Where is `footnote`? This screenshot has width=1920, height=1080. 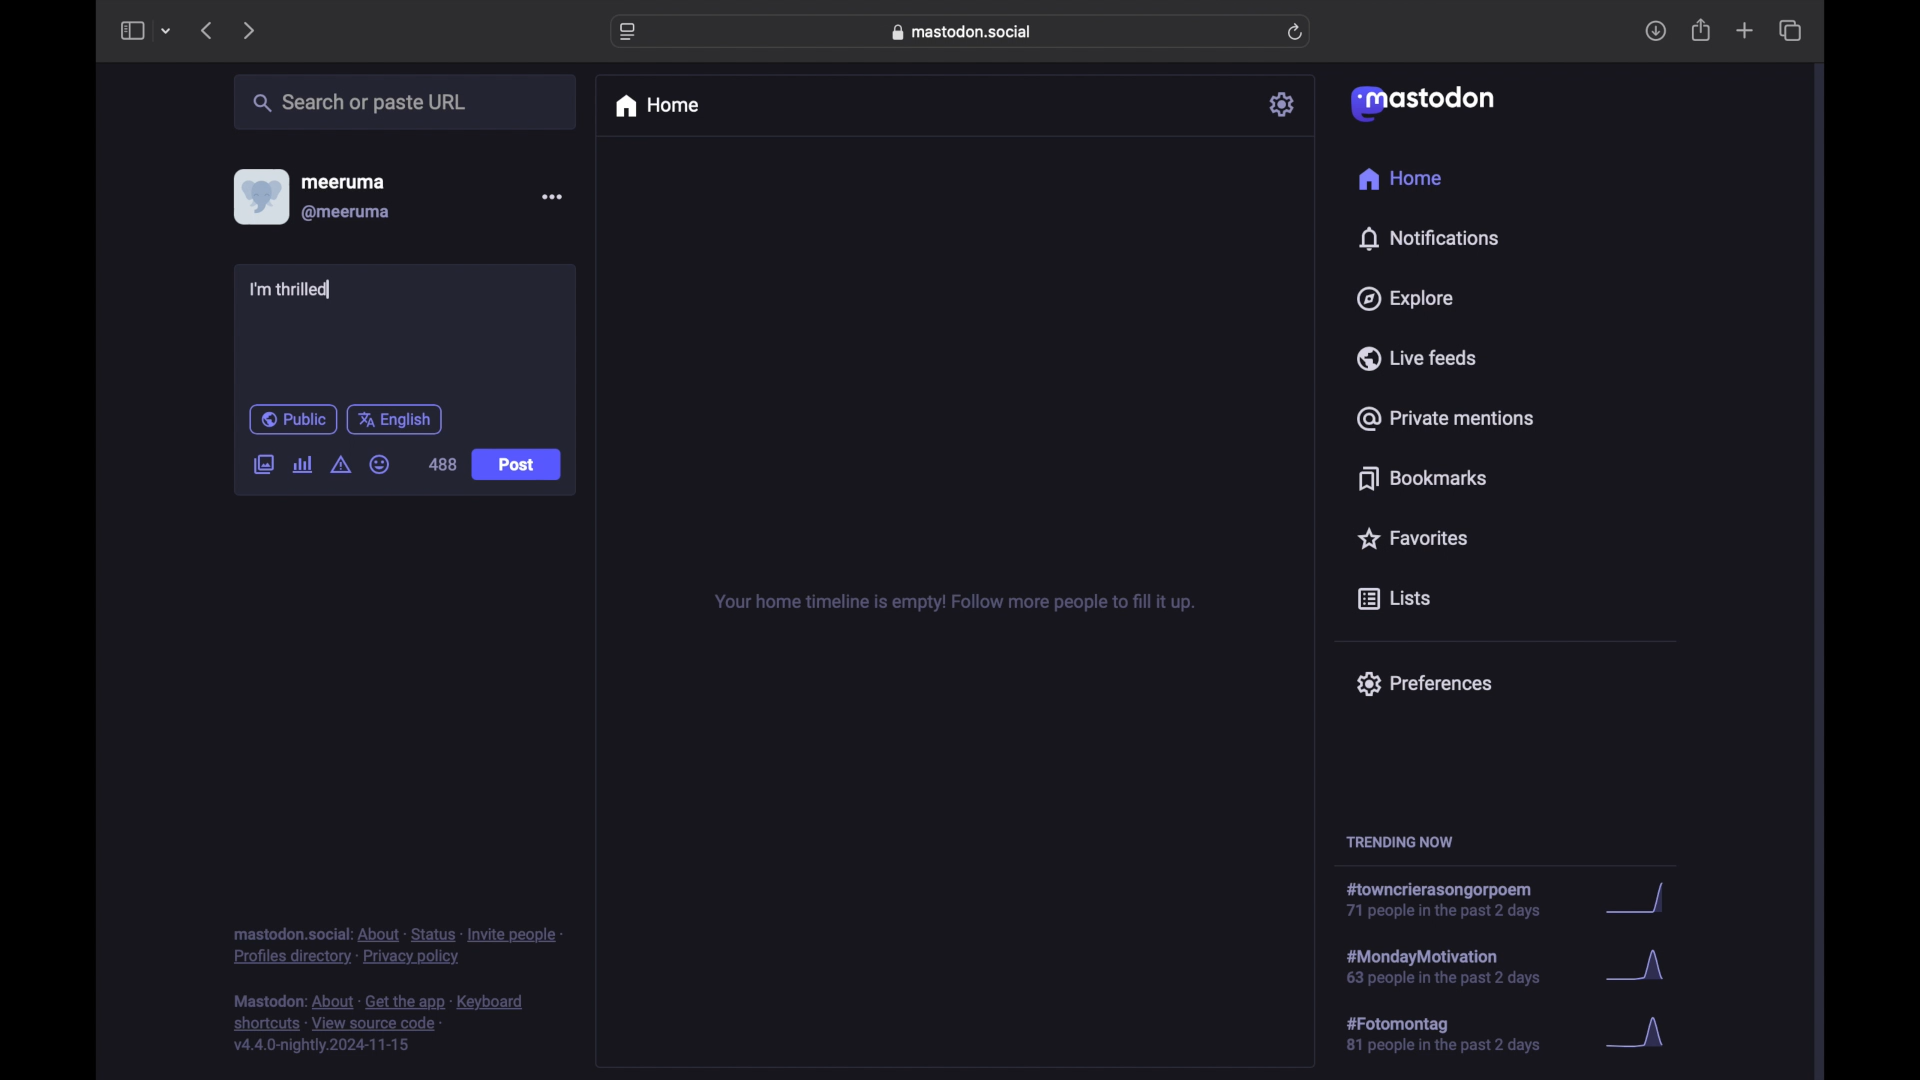 footnote is located at coordinates (379, 1024).